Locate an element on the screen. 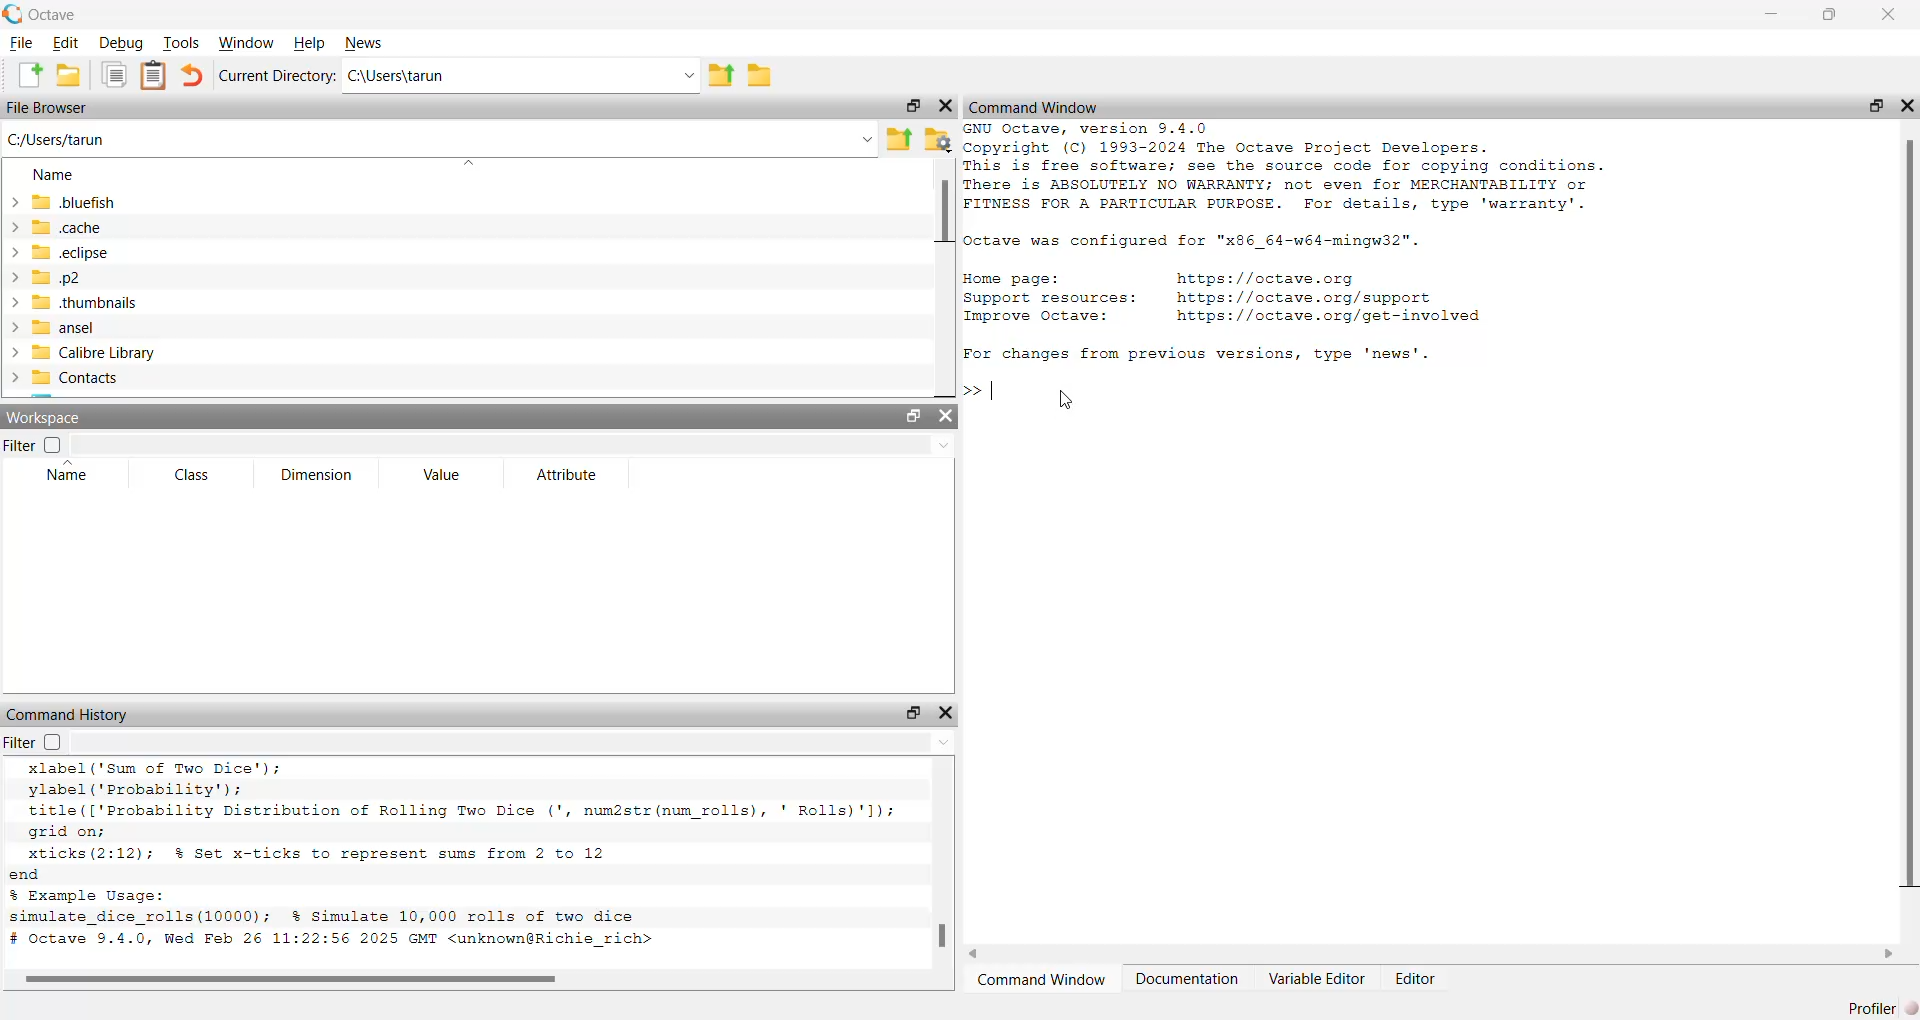 The width and height of the screenshot is (1920, 1020). Variable Editor is located at coordinates (1318, 979).